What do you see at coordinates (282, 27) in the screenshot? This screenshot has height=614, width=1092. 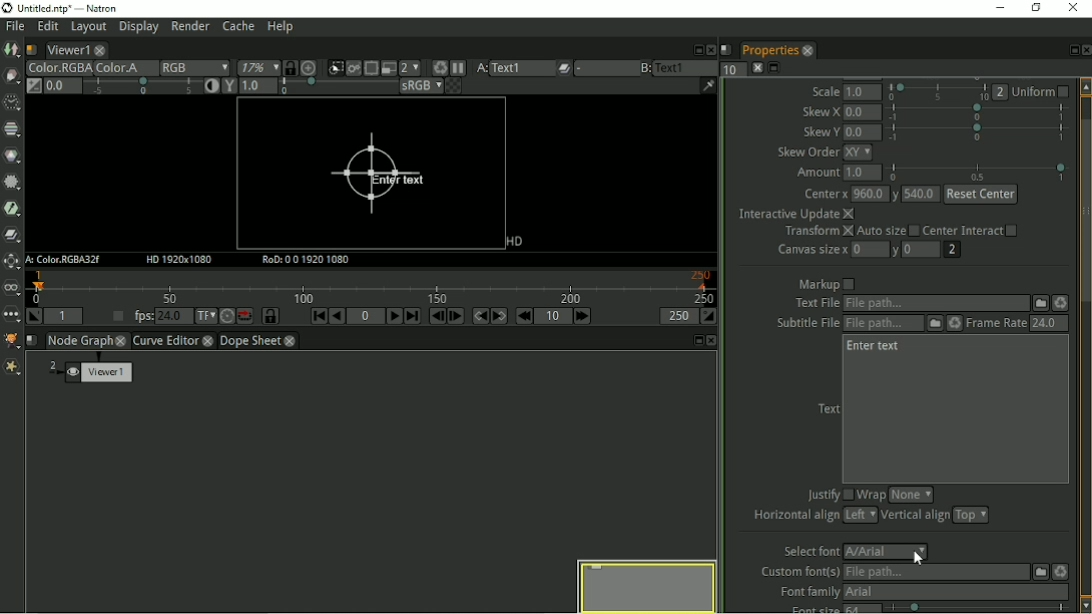 I see `Help` at bounding box center [282, 27].